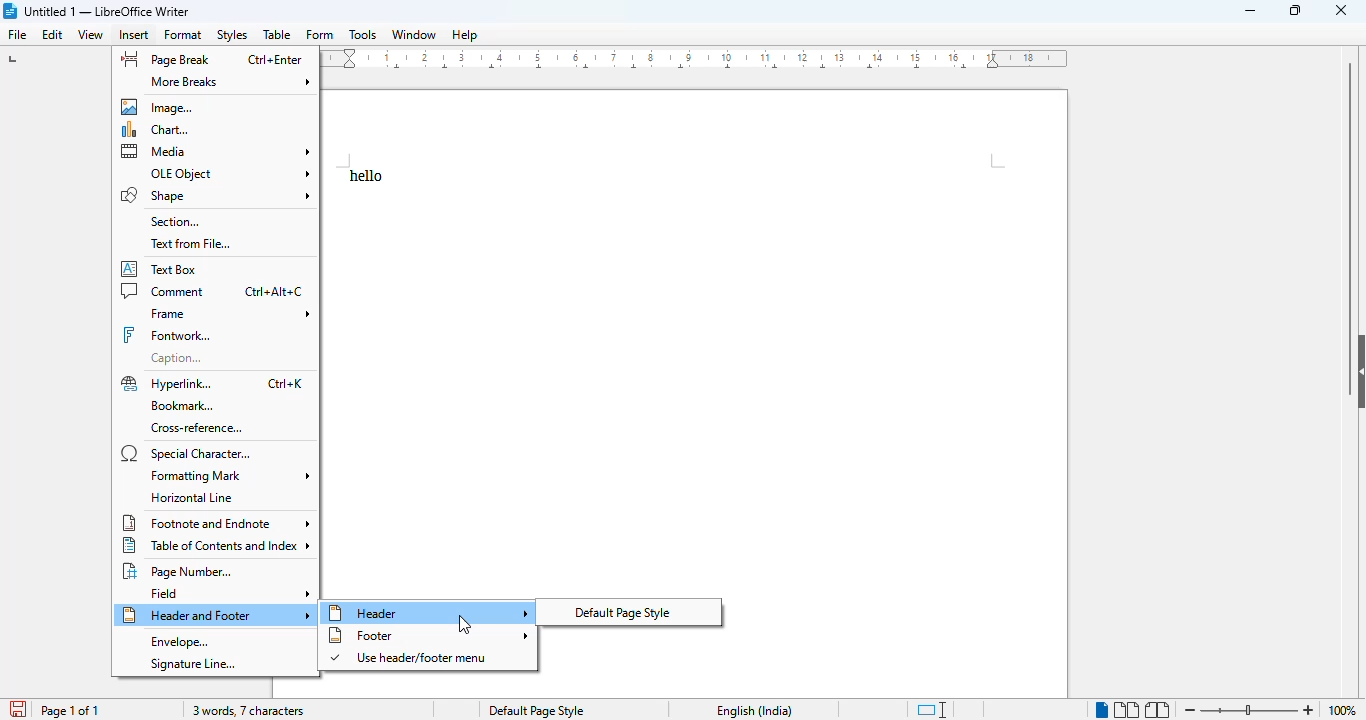  I want to click on shortcut for hyperlink, so click(283, 383).